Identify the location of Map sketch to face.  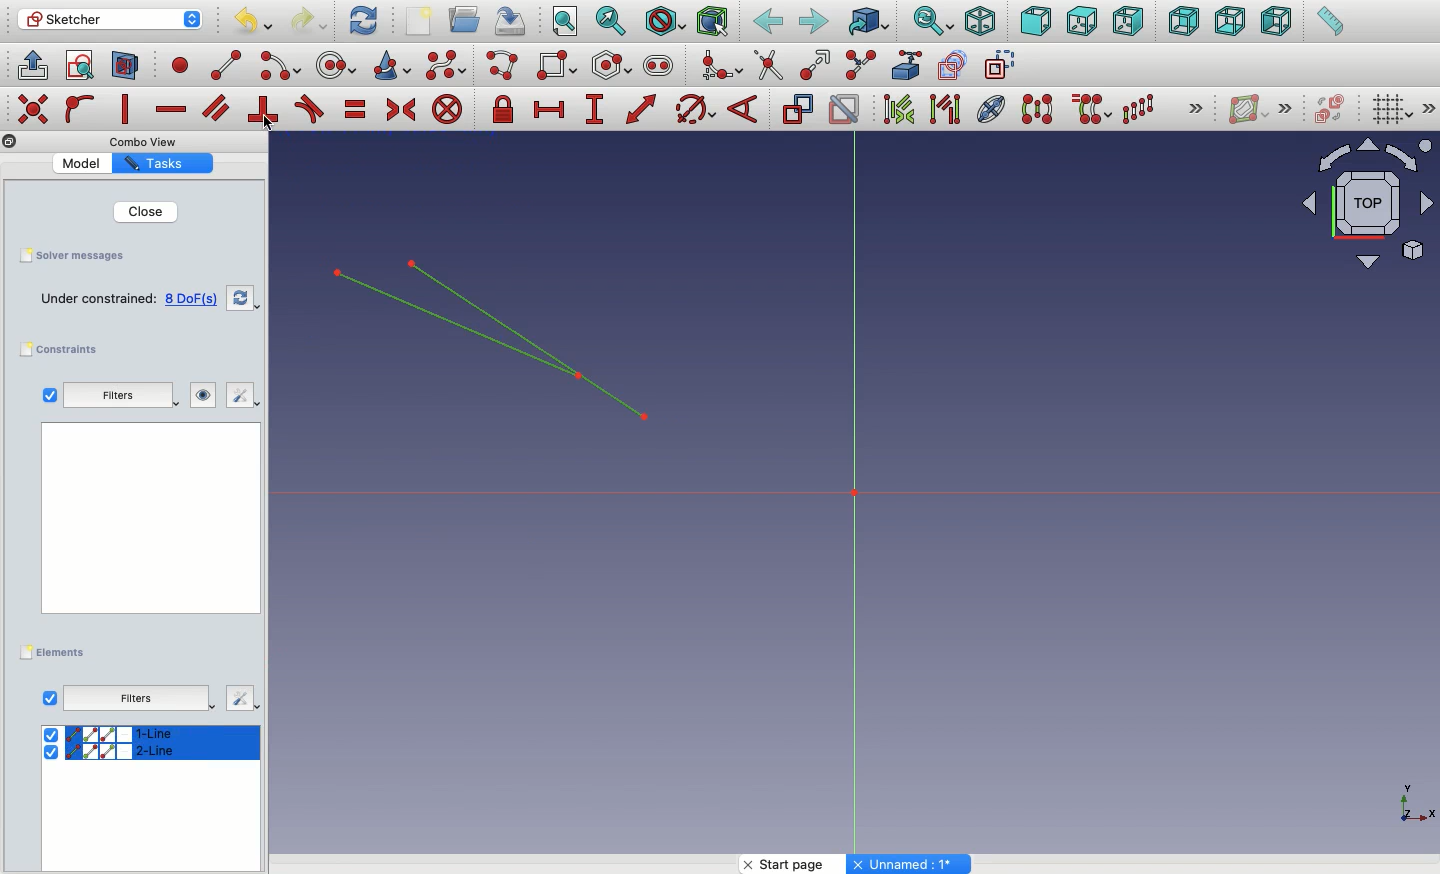
(126, 66).